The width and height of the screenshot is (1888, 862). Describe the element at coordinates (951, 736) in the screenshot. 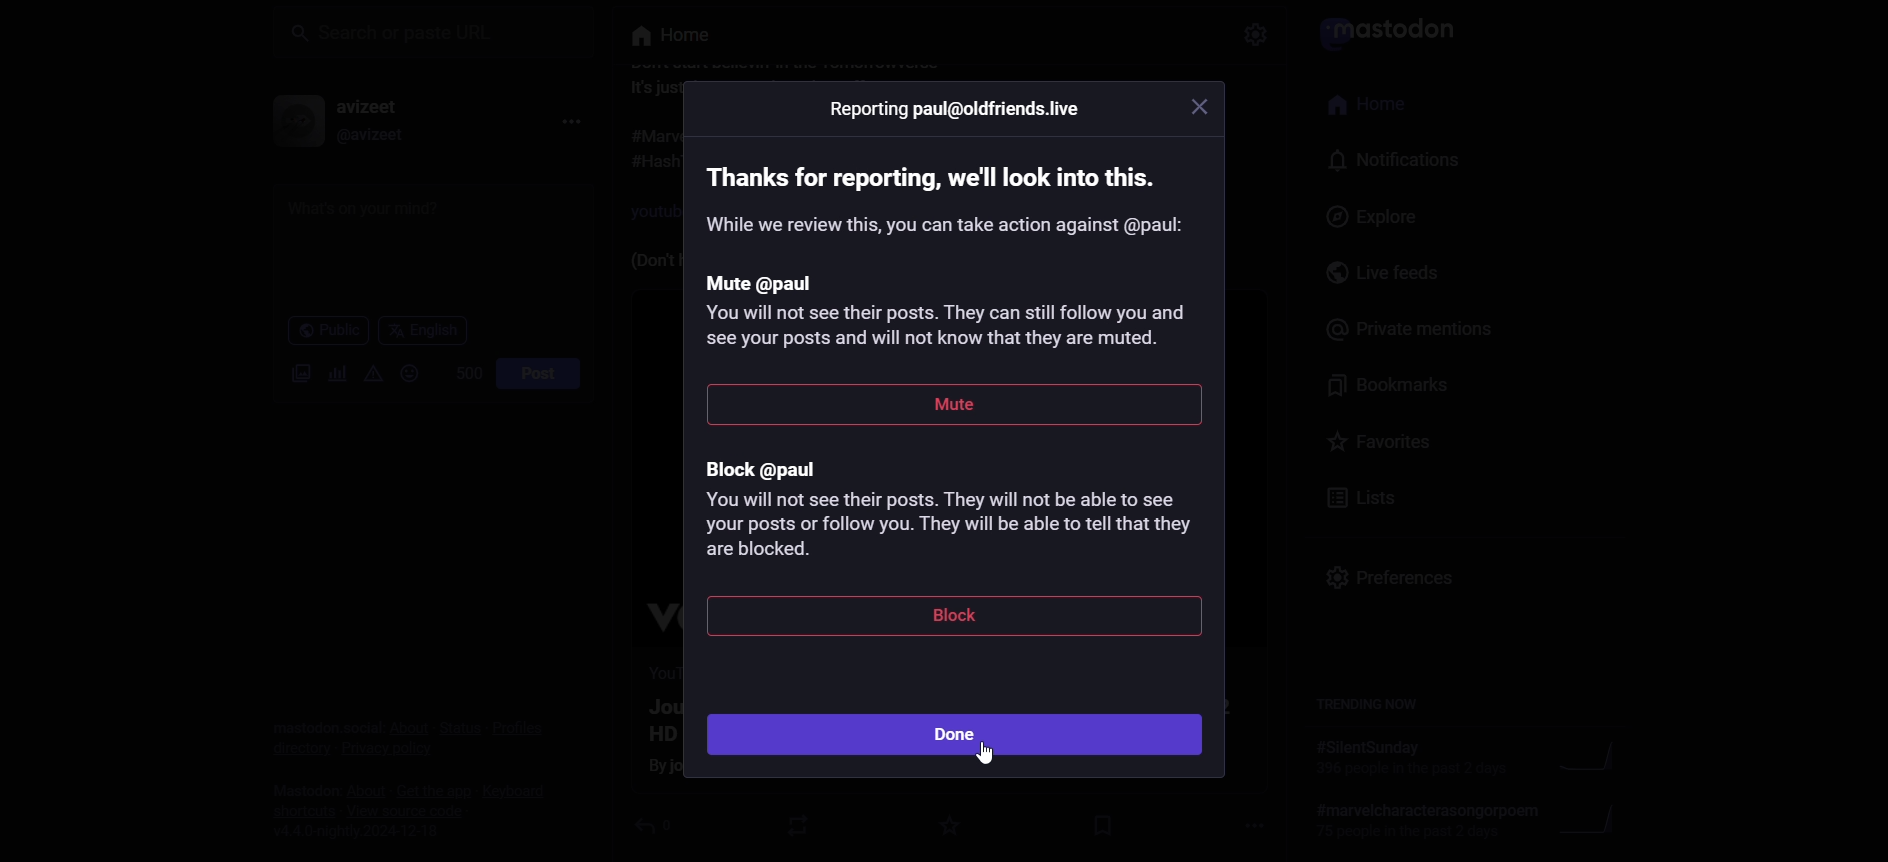

I see `done` at that location.